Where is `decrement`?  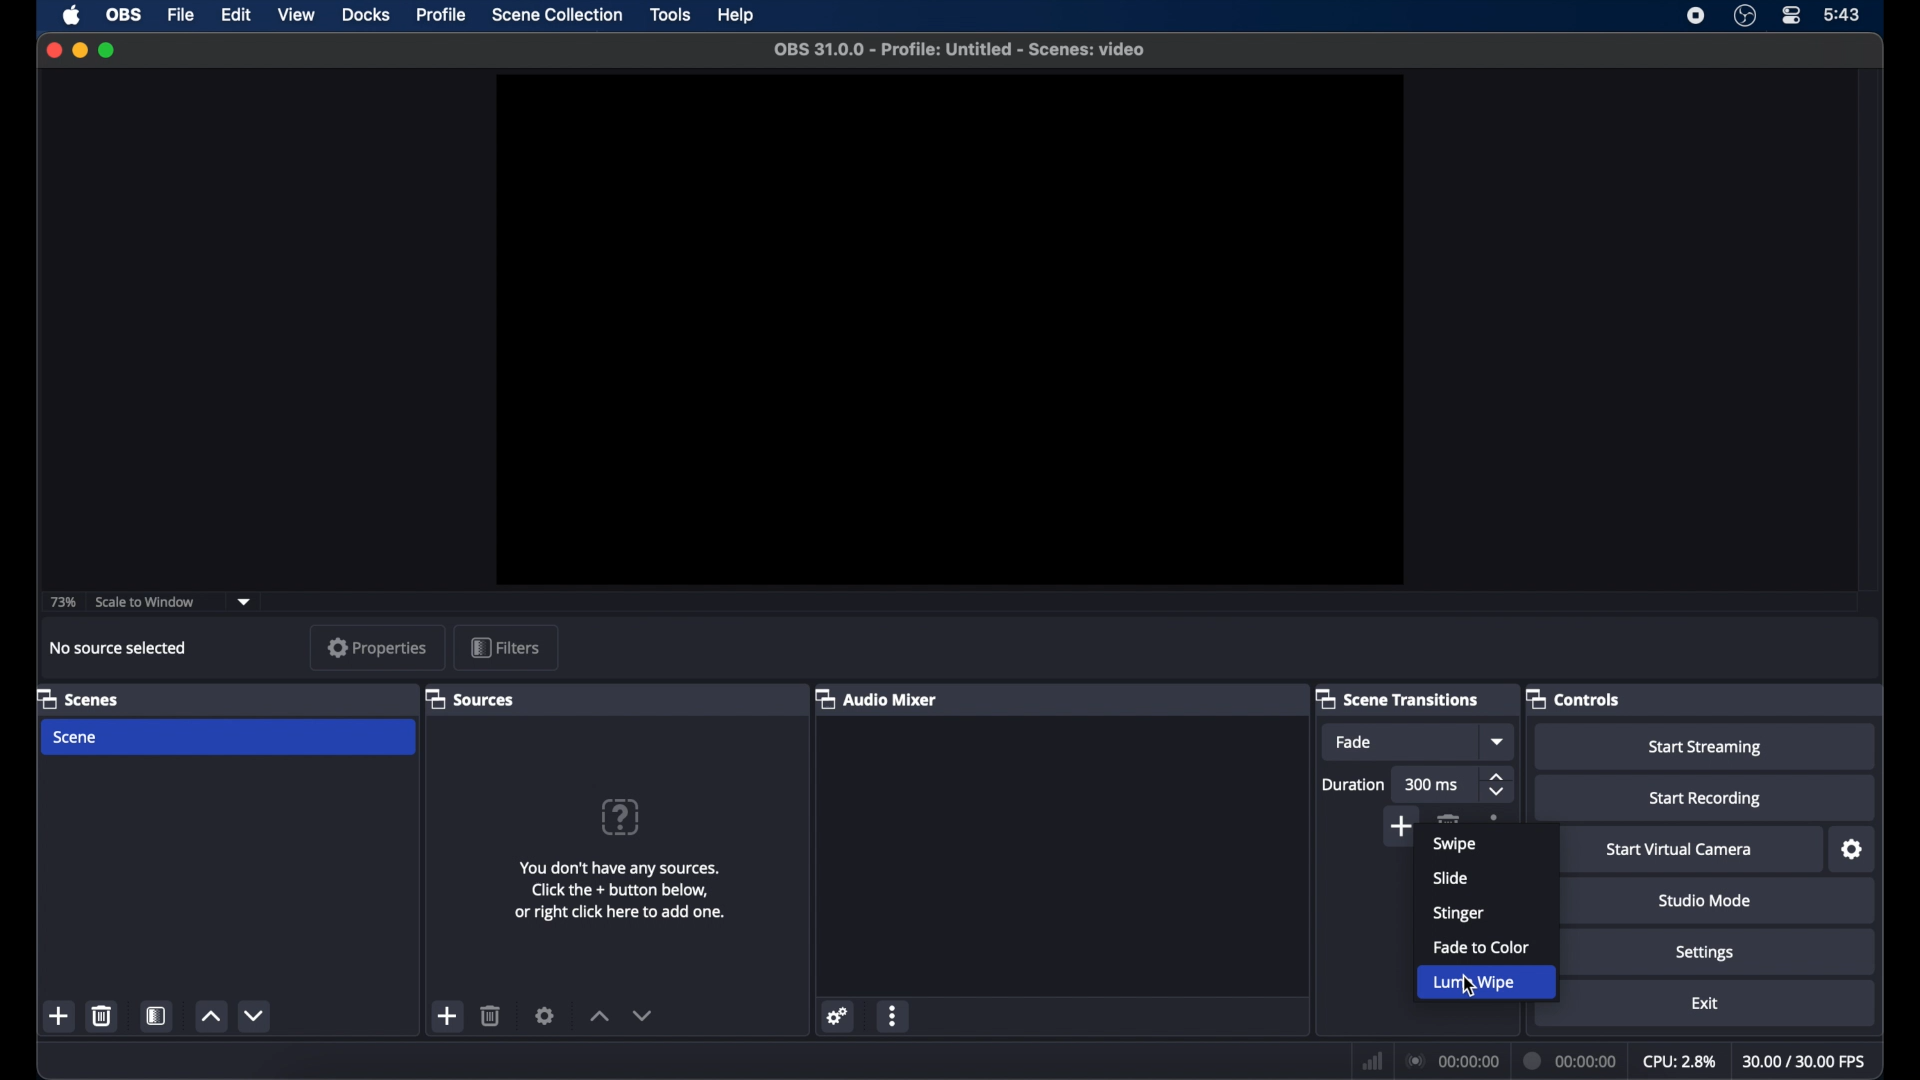 decrement is located at coordinates (646, 1016).